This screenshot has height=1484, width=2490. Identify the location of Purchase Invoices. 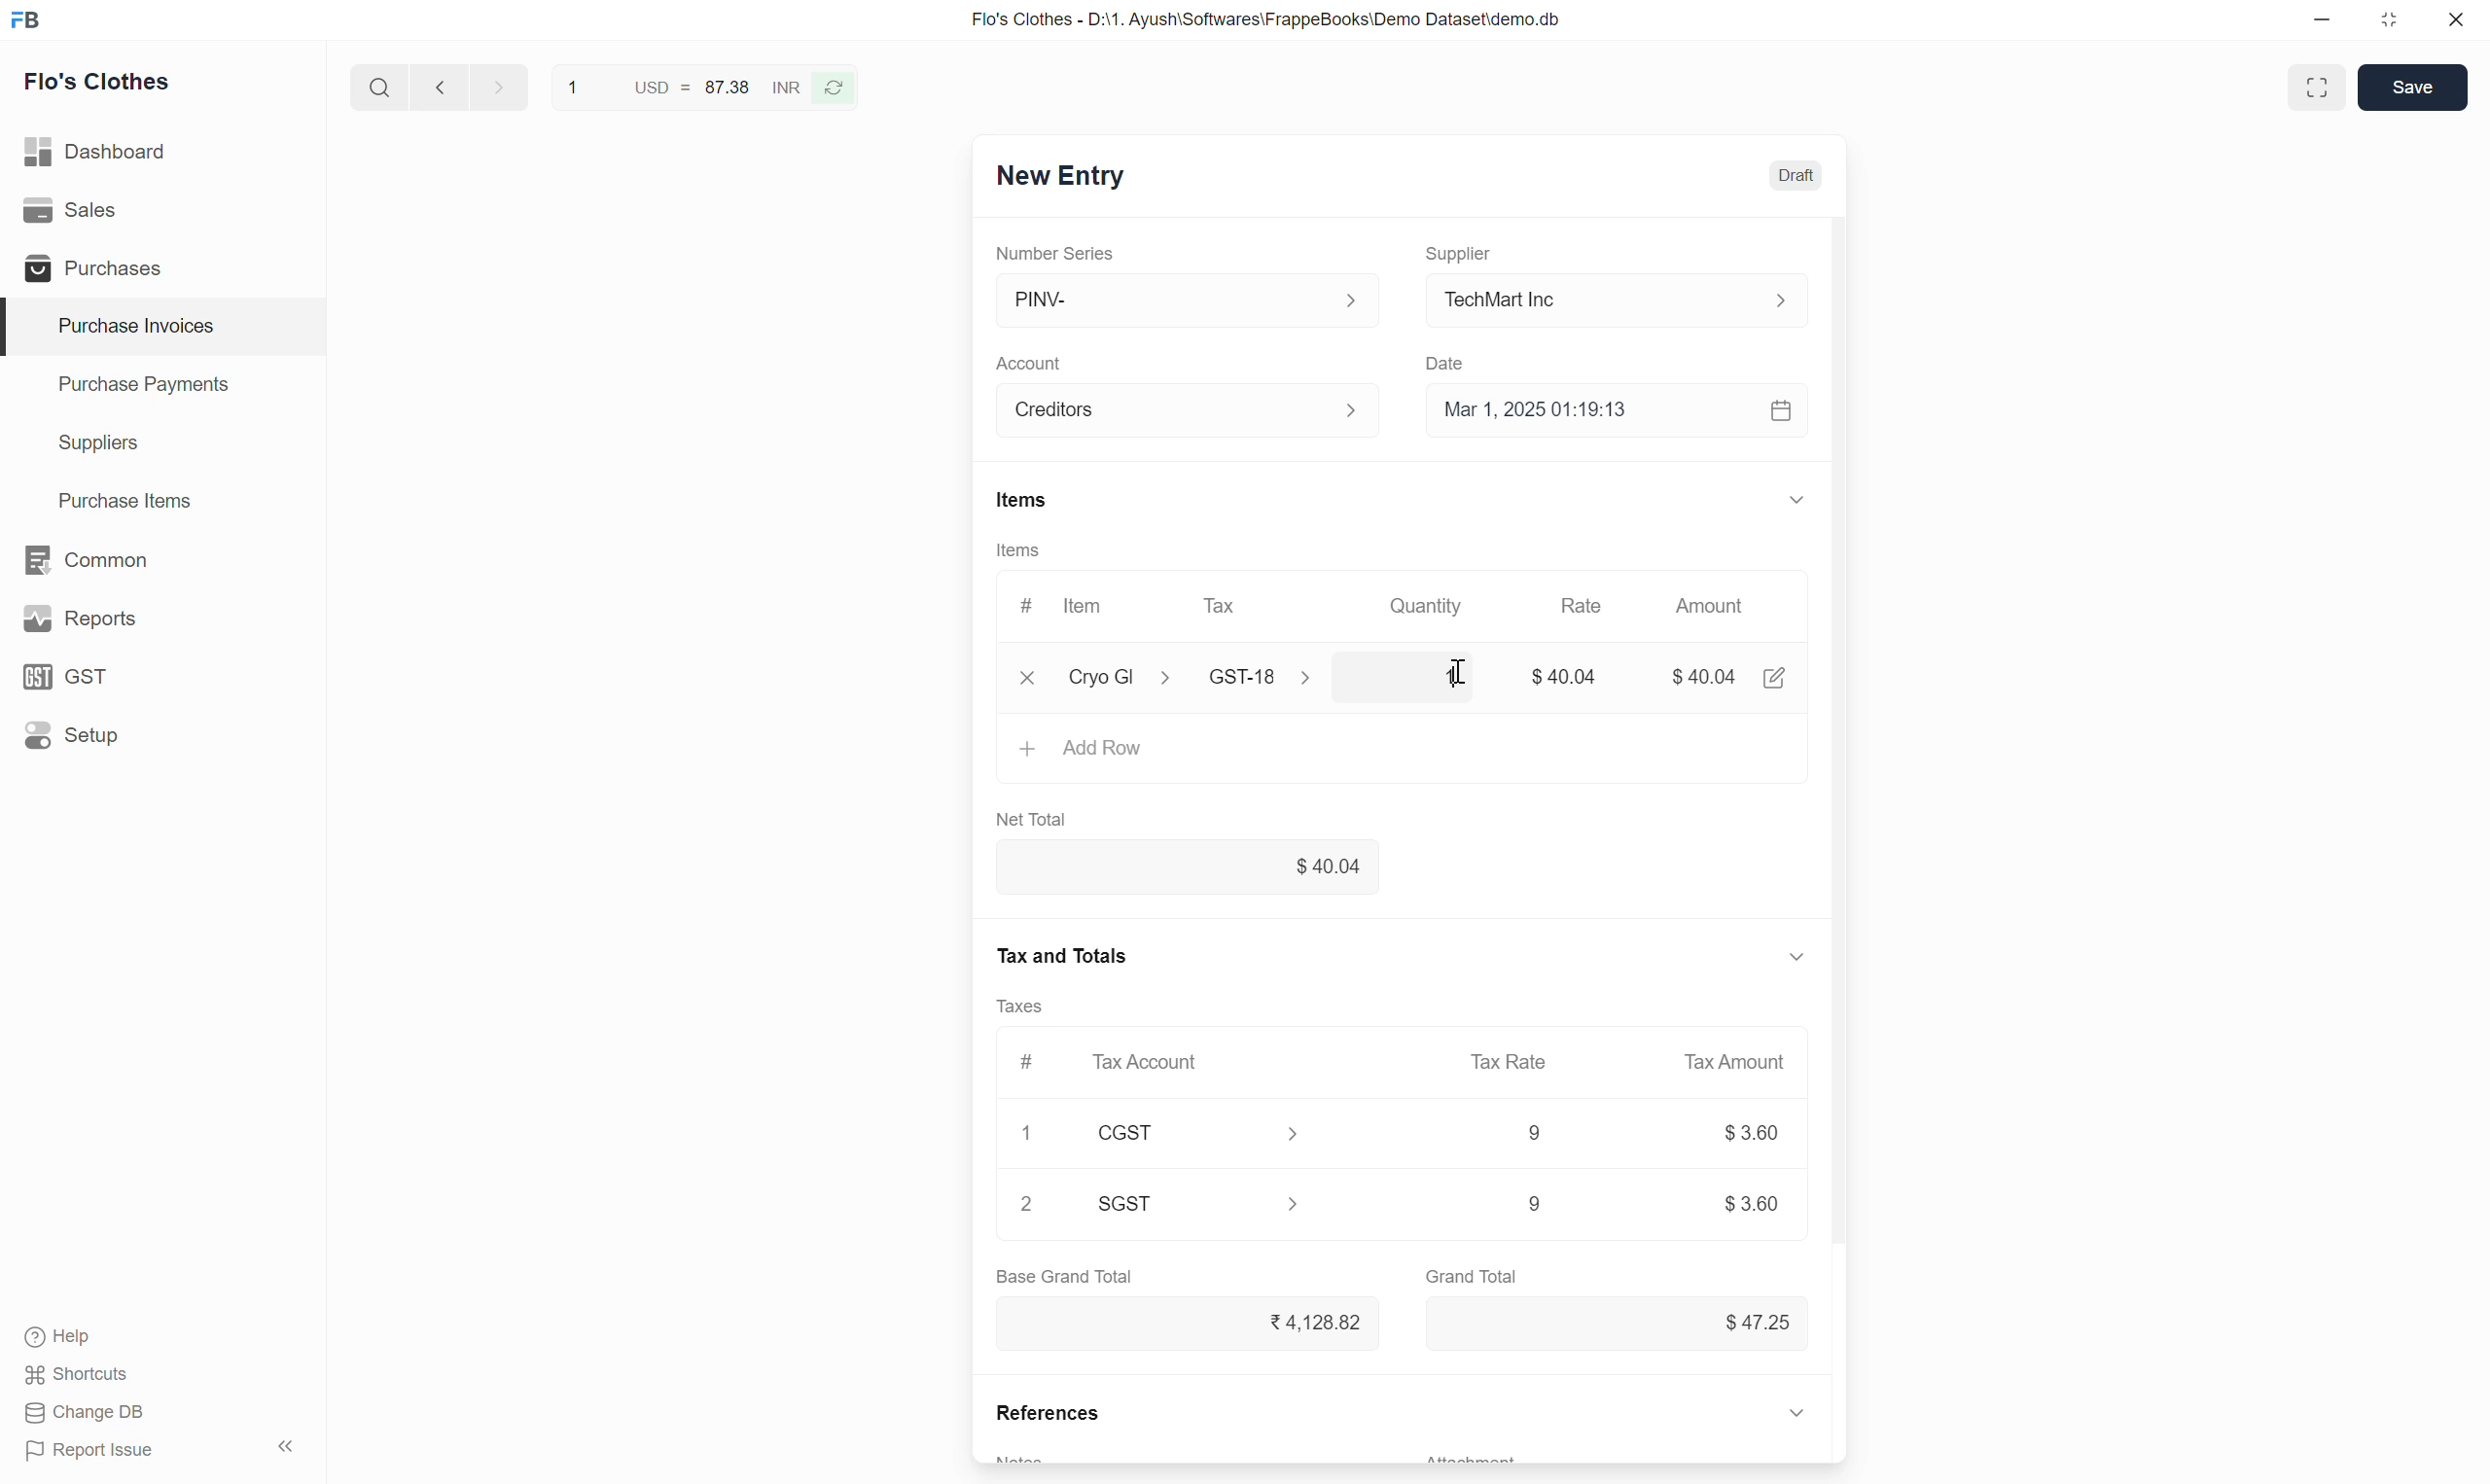
(123, 326).